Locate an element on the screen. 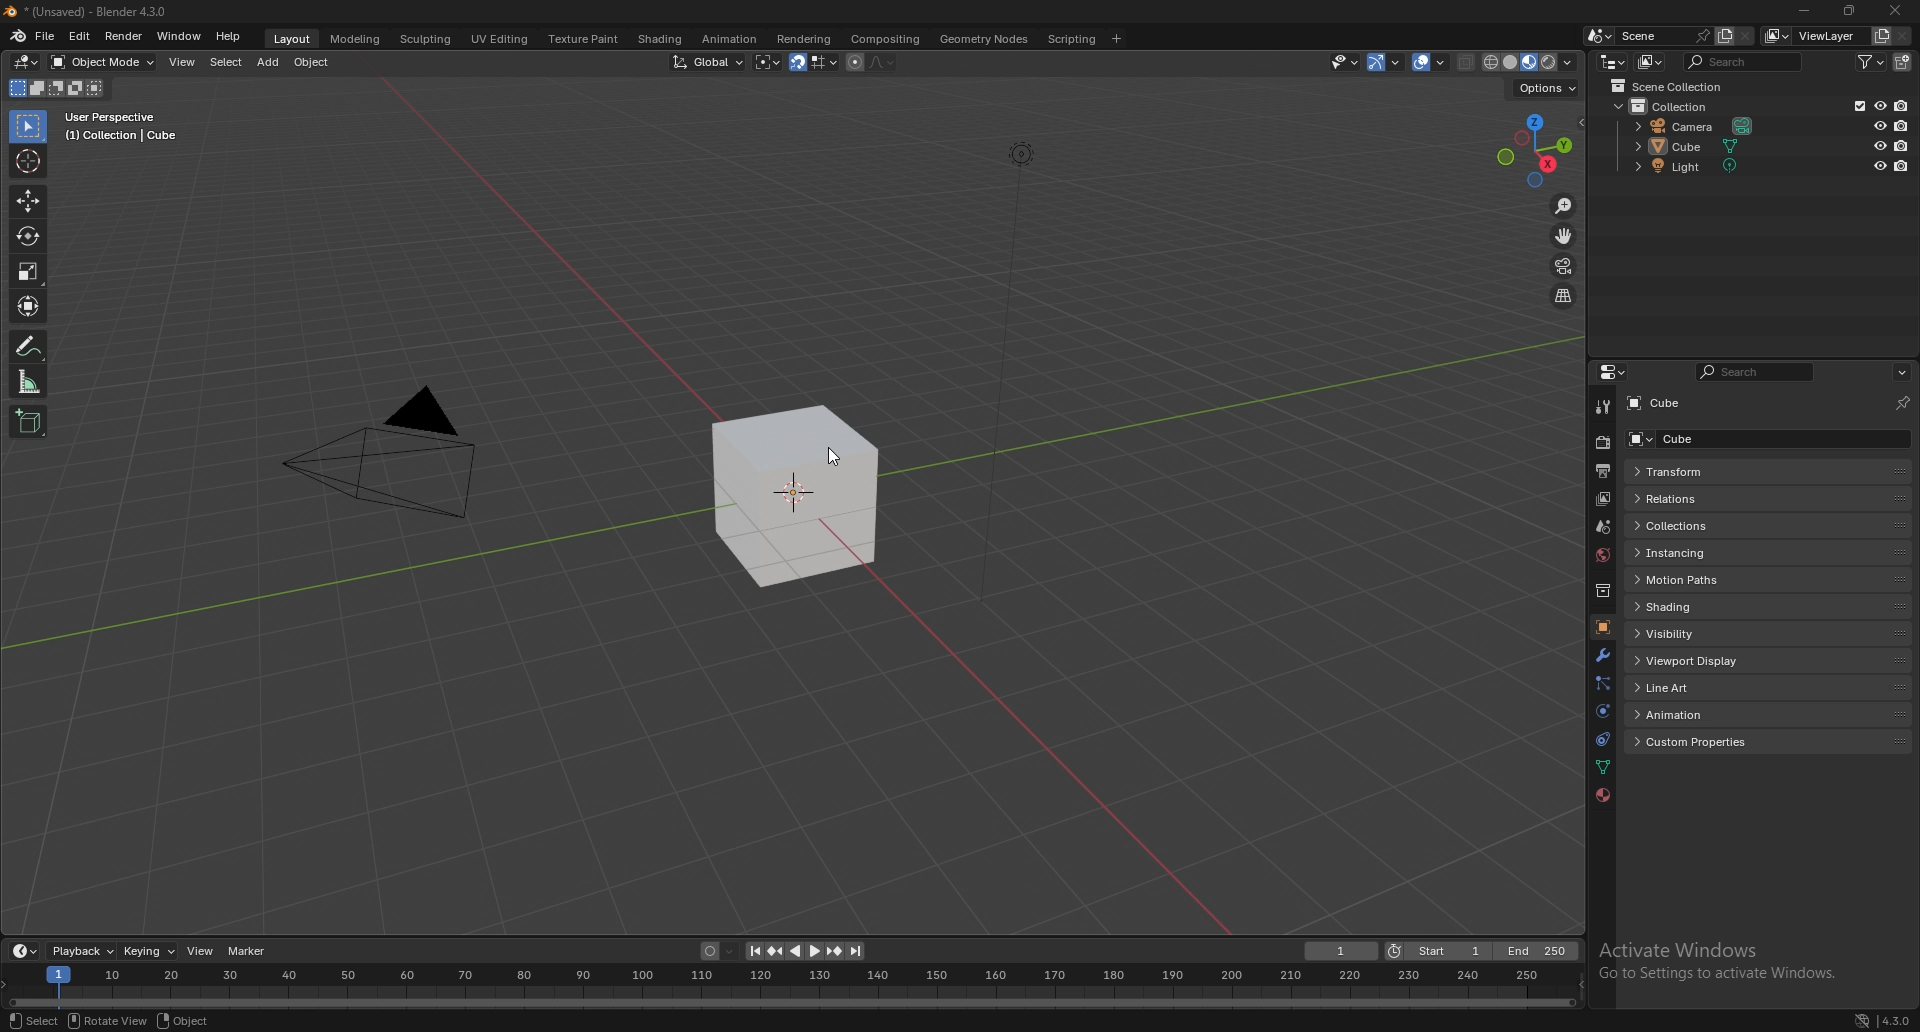  1 is located at coordinates (1342, 951).